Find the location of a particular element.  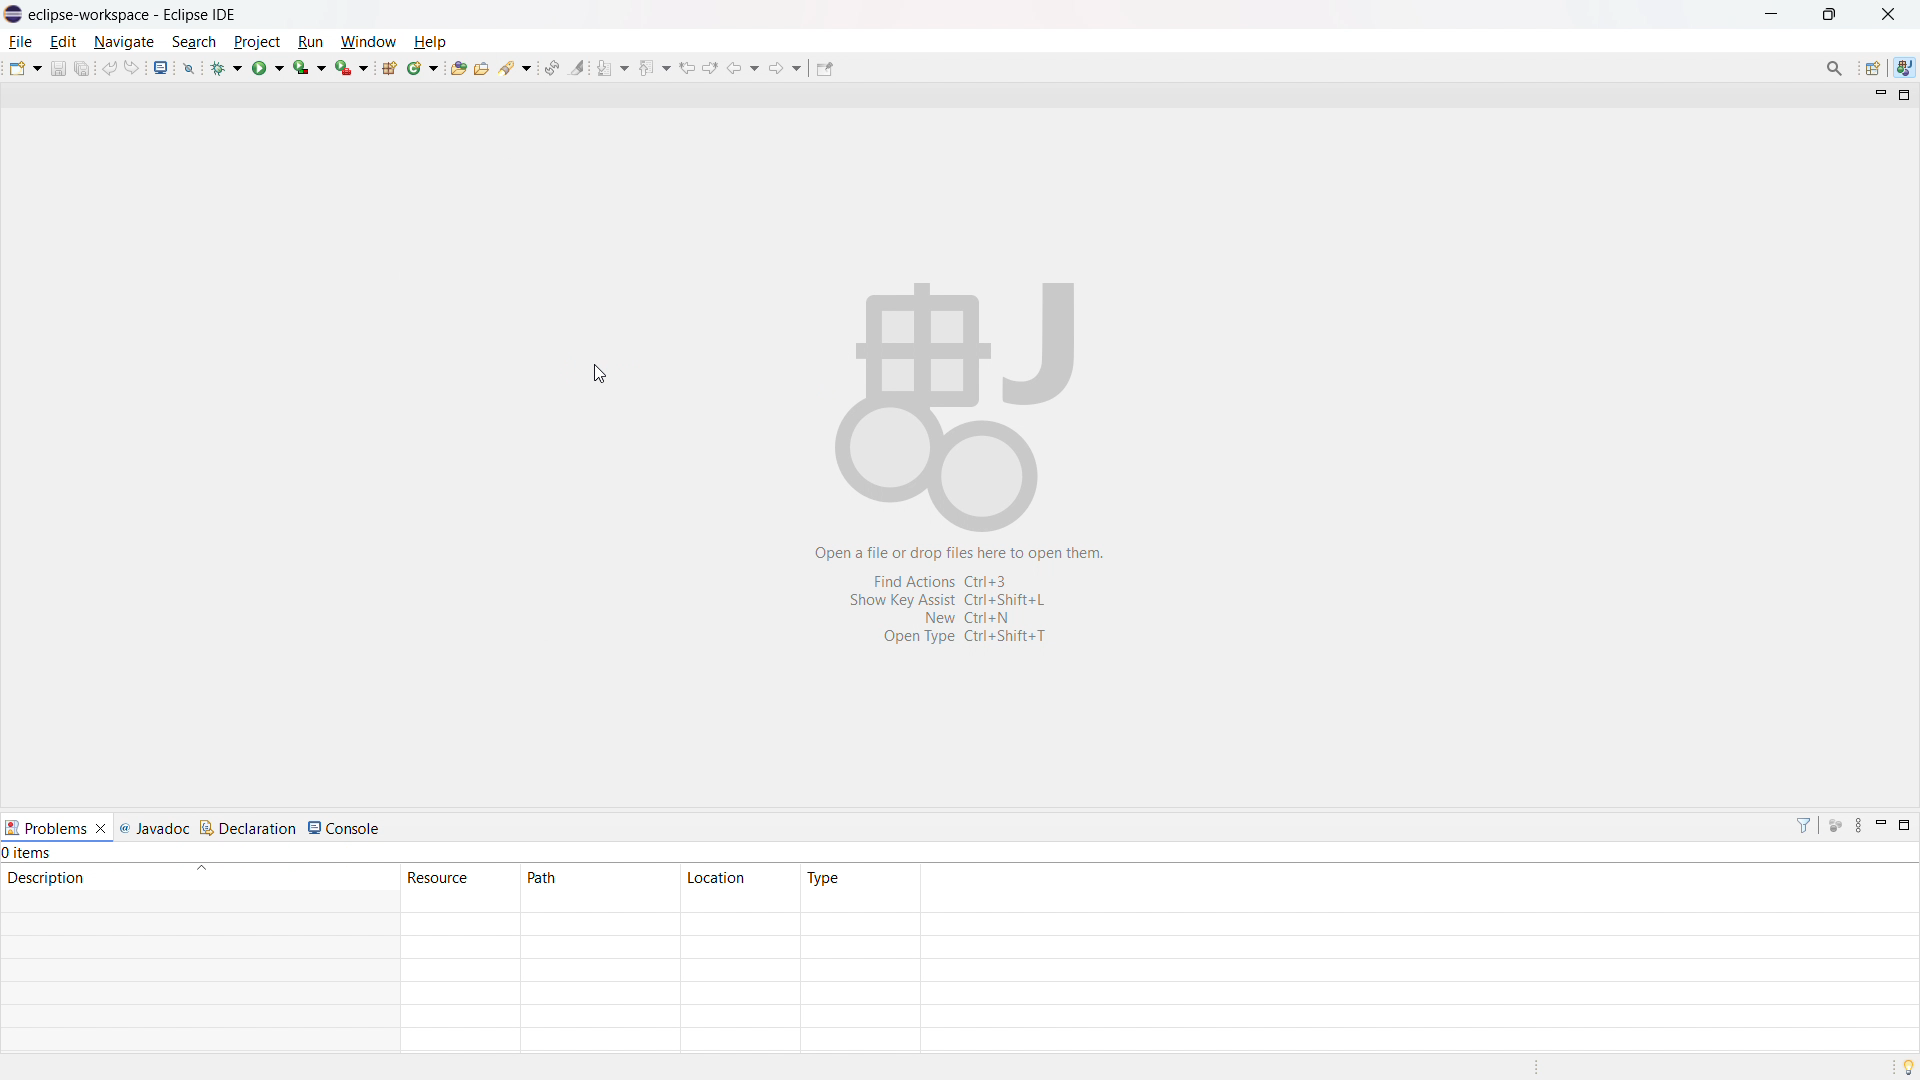

new is located at coordinates (23, 68).